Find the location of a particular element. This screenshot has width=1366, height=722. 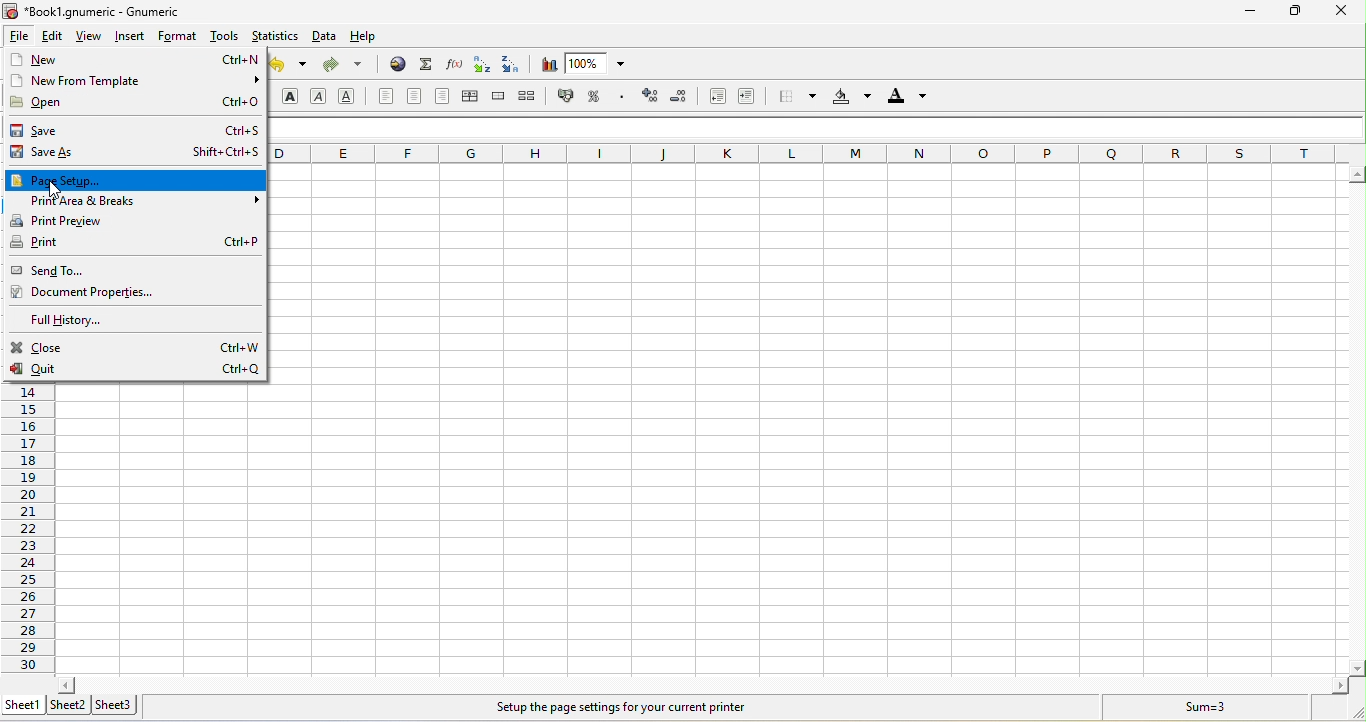

bold is located at coordinates (291, 96).